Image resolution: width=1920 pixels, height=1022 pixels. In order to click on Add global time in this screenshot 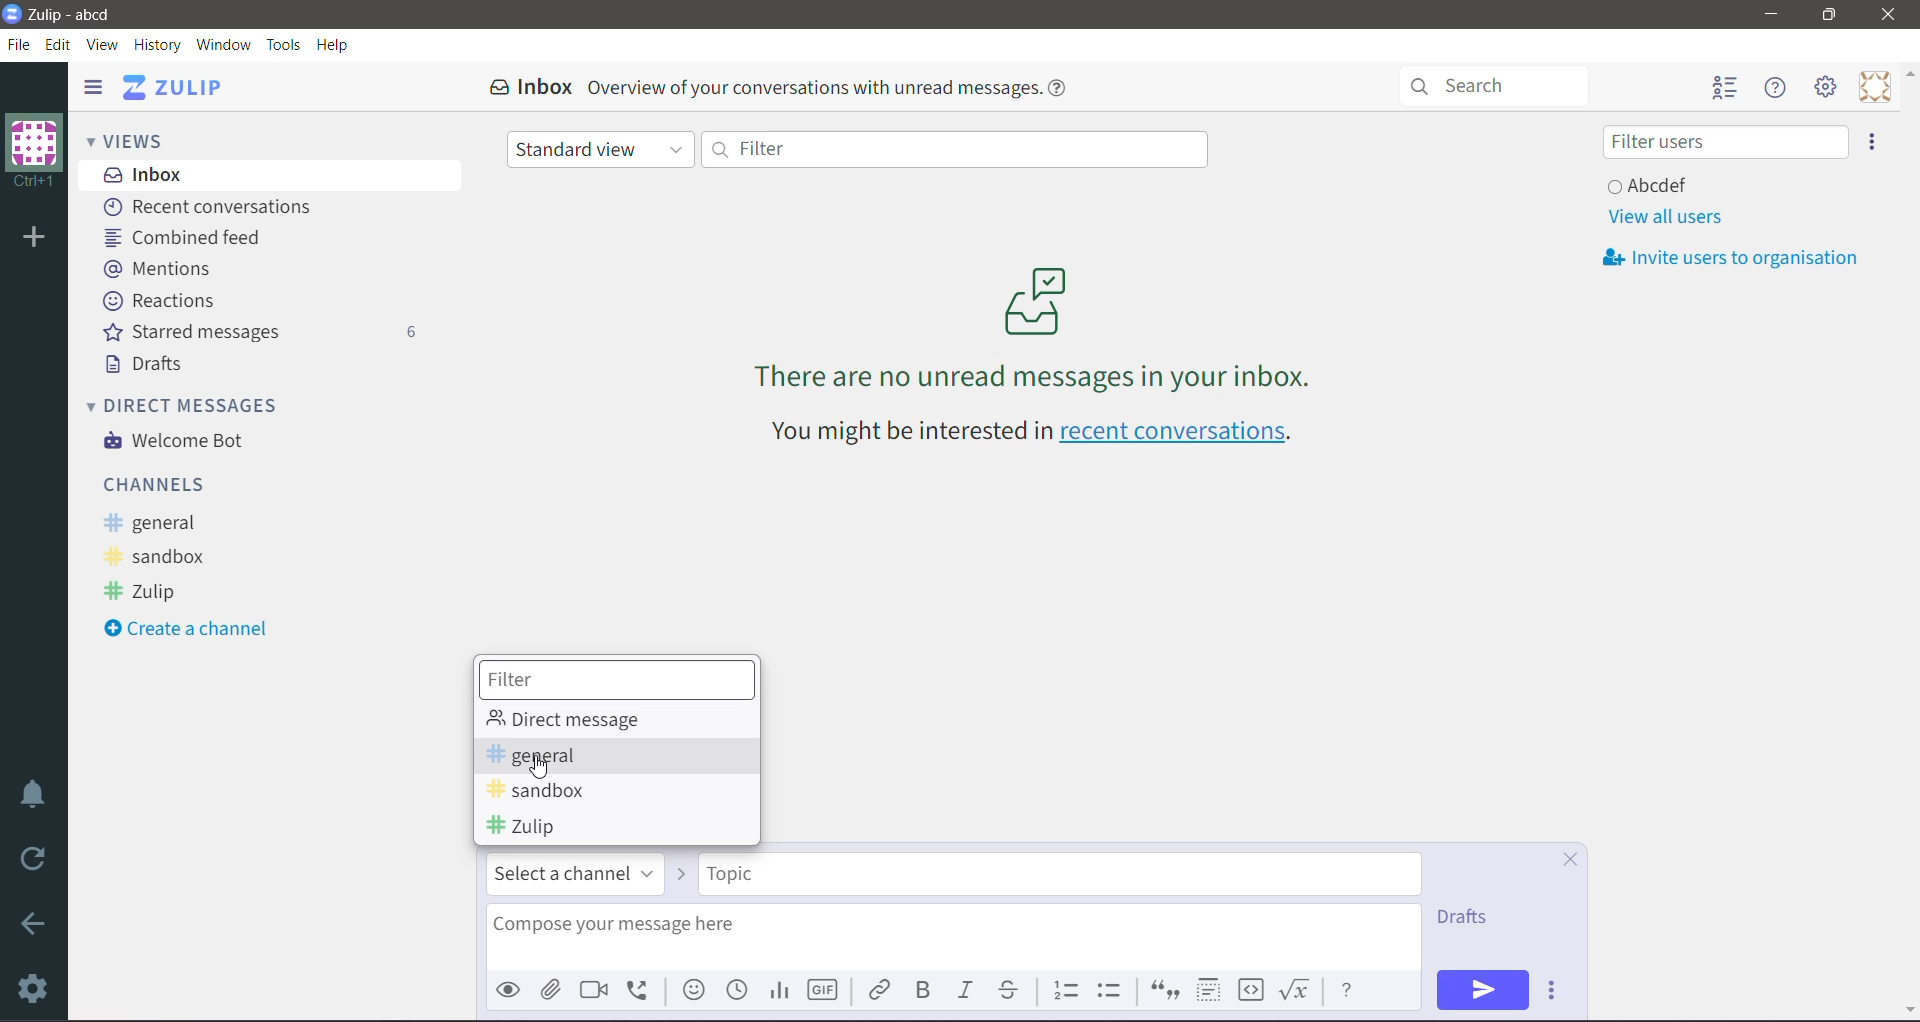, I will do `click(739, 990)`.